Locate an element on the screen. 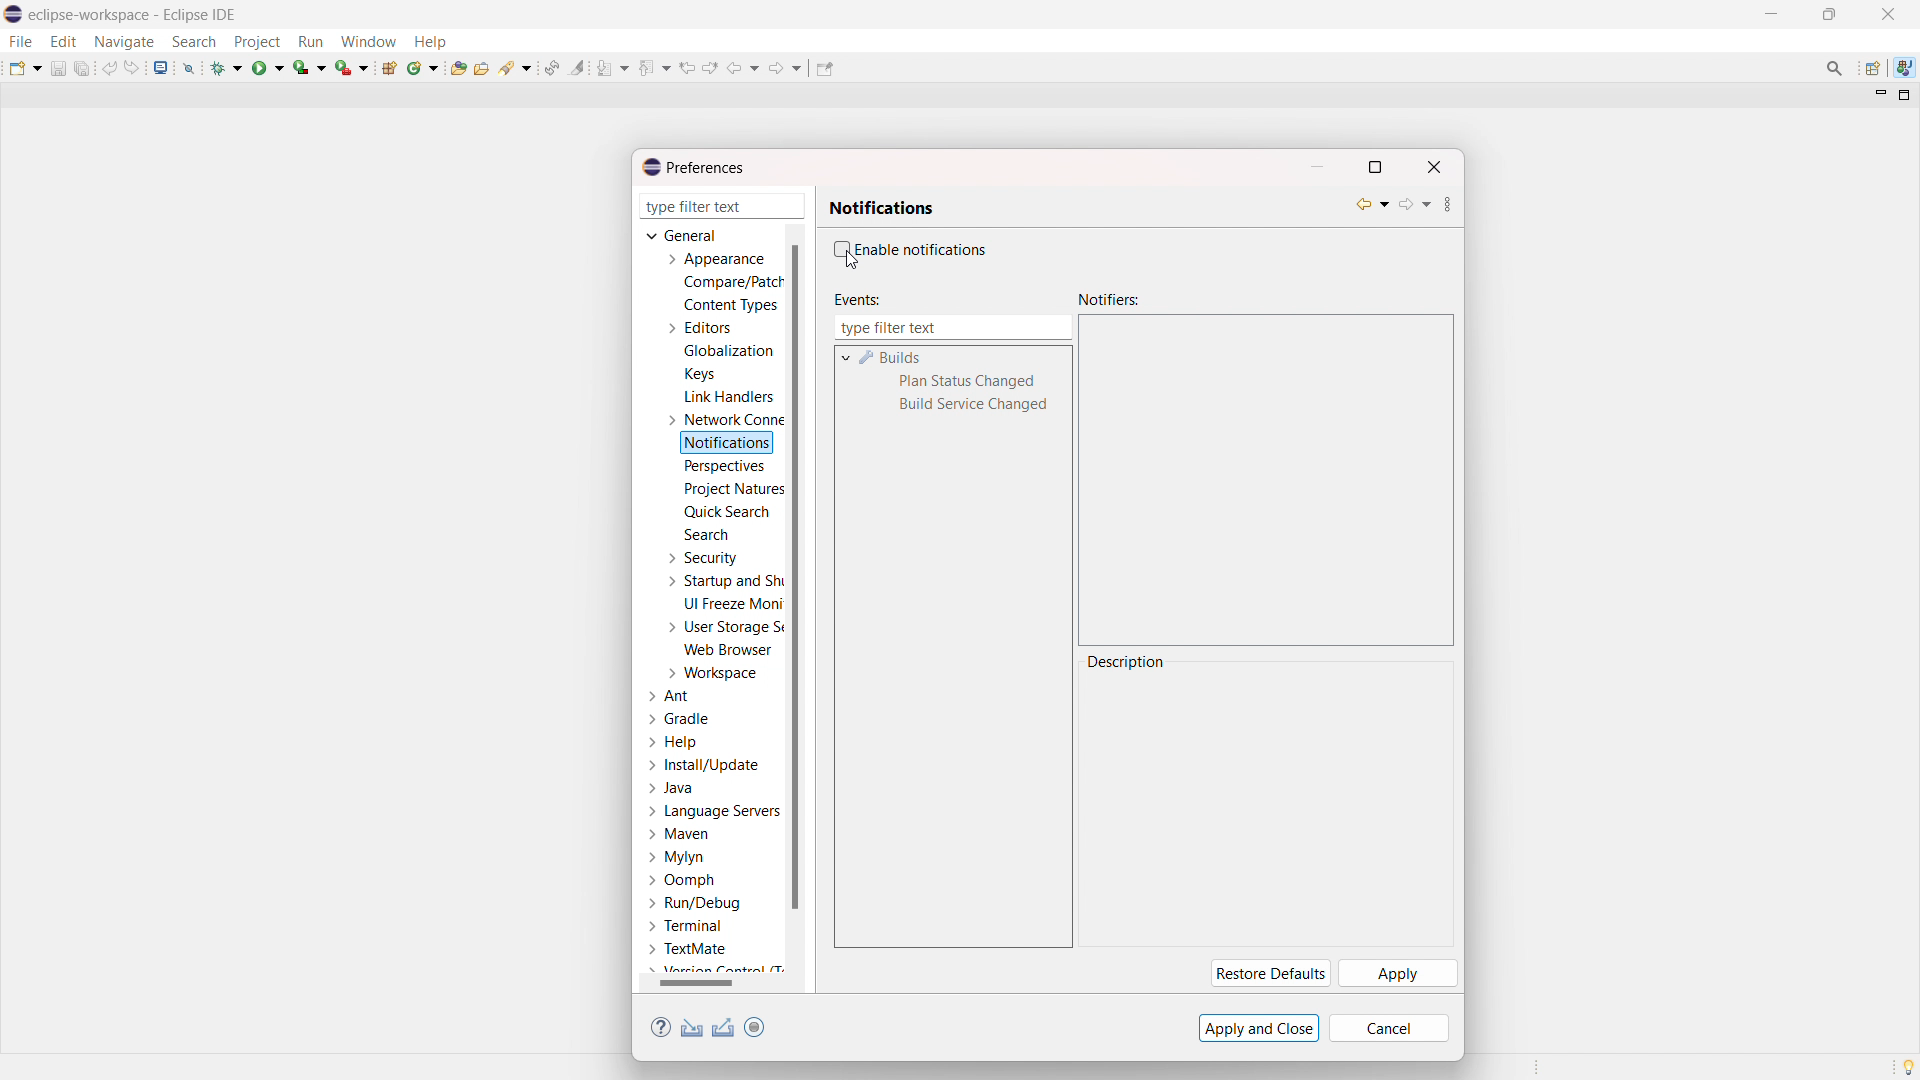 The image size is (1920, 1080). toggle ant editor auto reconcile is located at coordinates (551, 67).